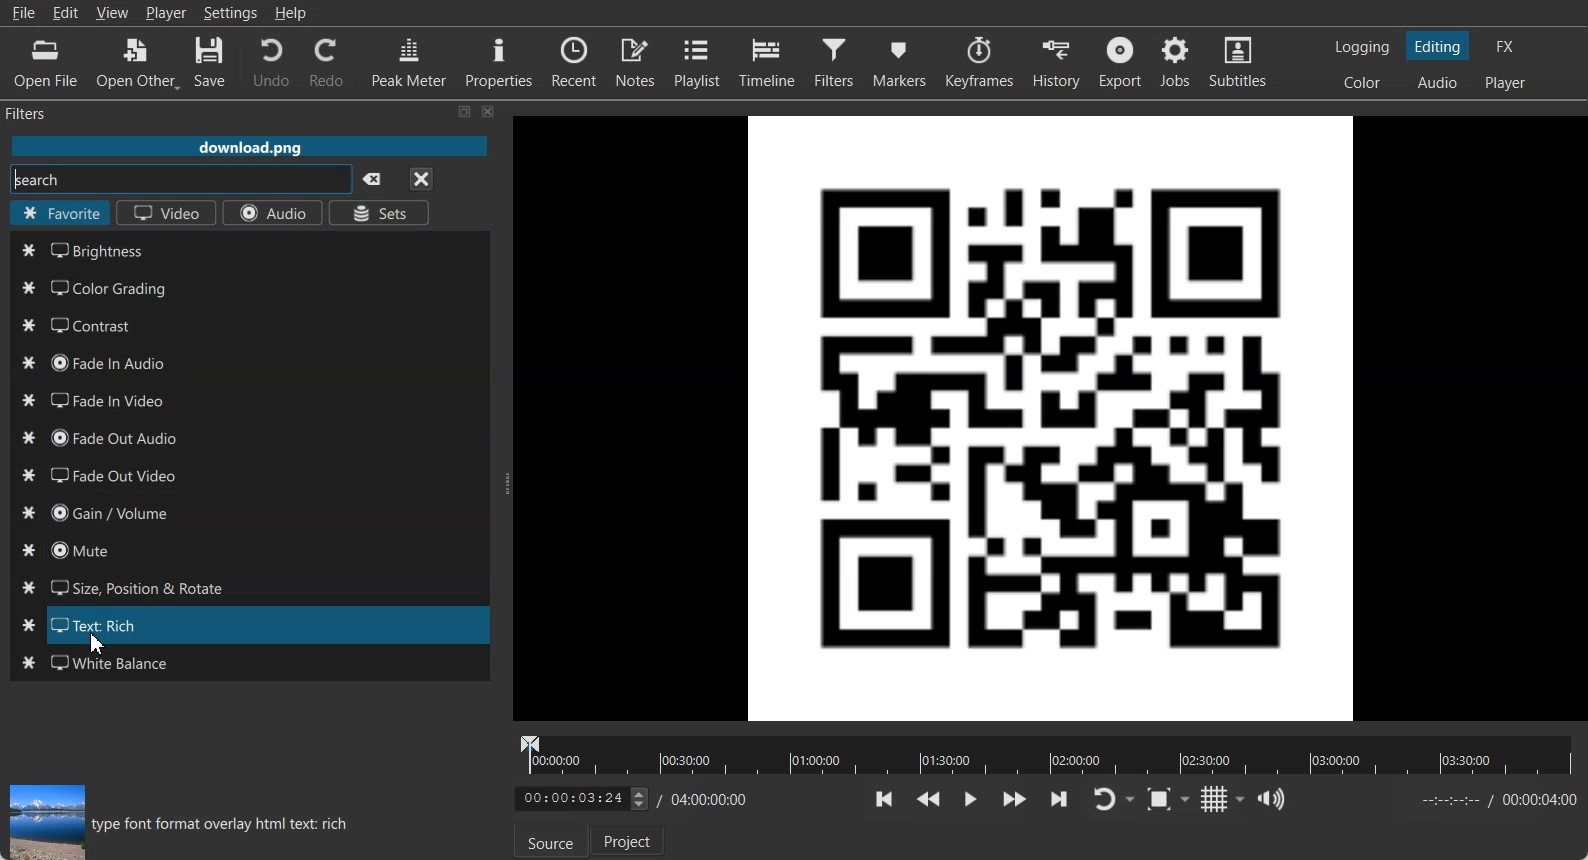 The width and height of the screenshot is (1588, 860). I want to click on Switching to the Audio layout, so click(1439, 83).